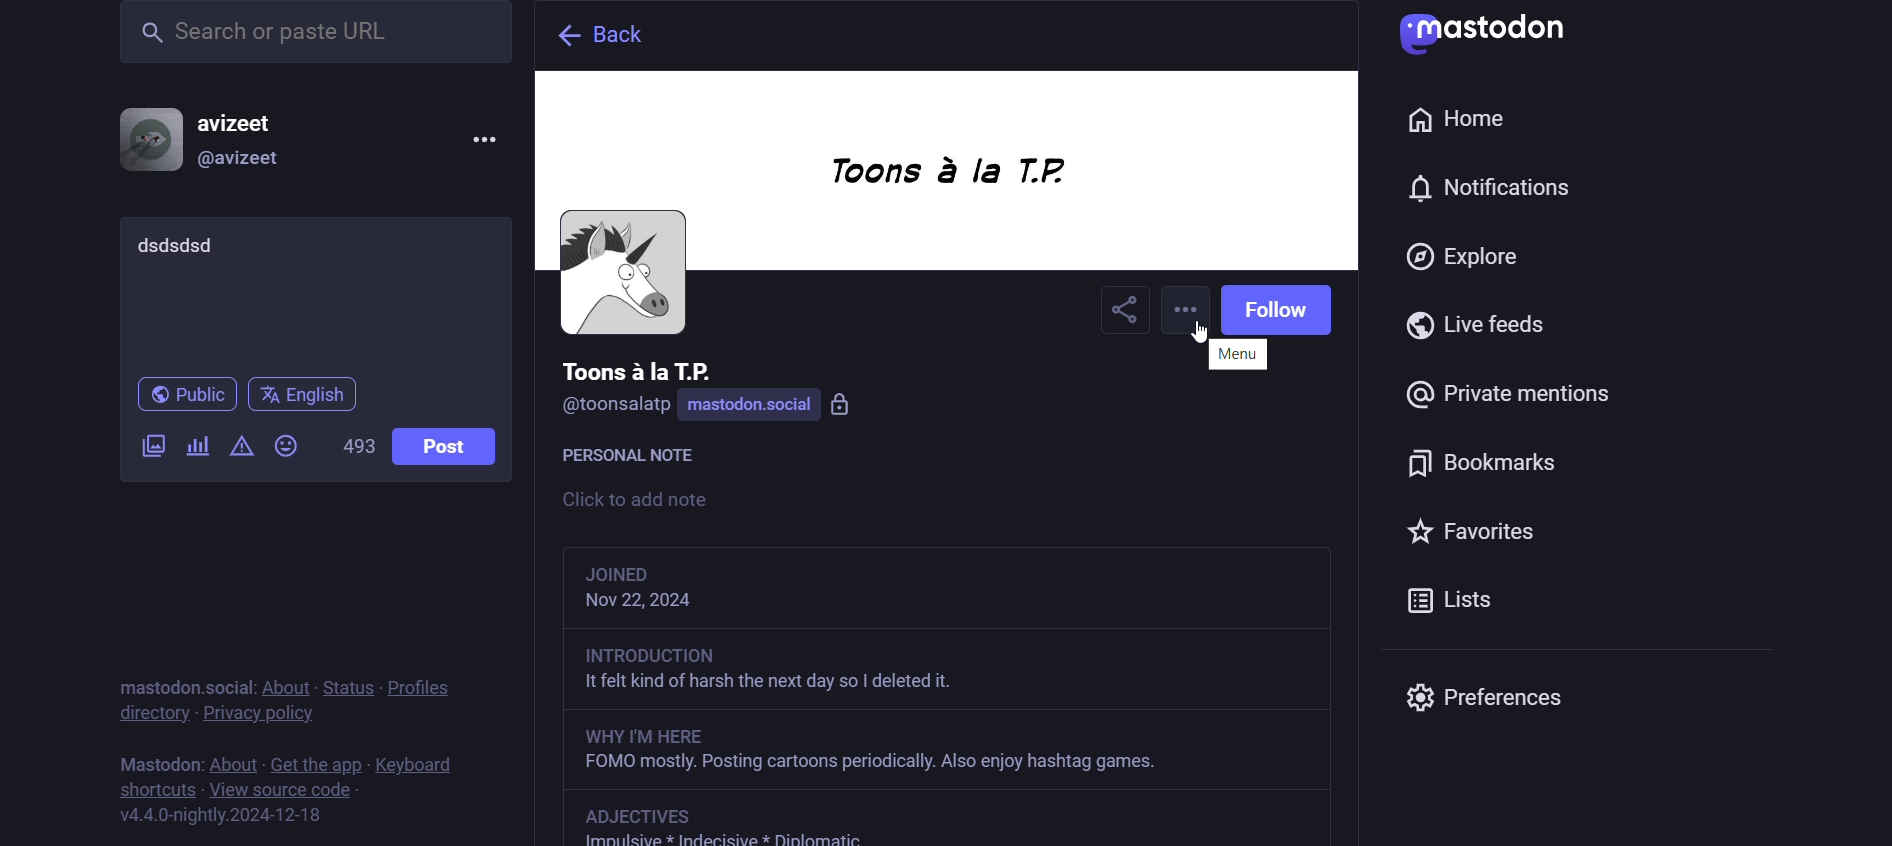 This screenshot has height=846, width=1892. What do you see at coordinates (196, 451) in the screenshot?
I see `add a poll` at bounding box center [196, 451].